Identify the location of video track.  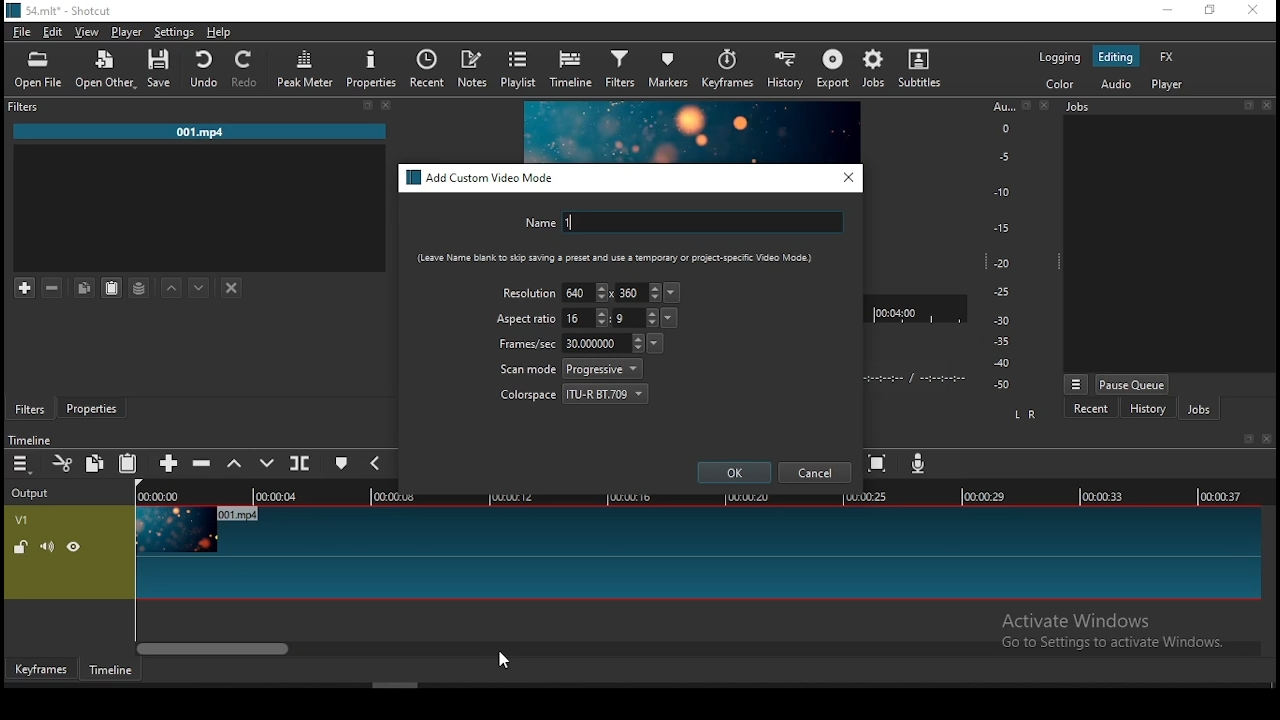
(697, 553).